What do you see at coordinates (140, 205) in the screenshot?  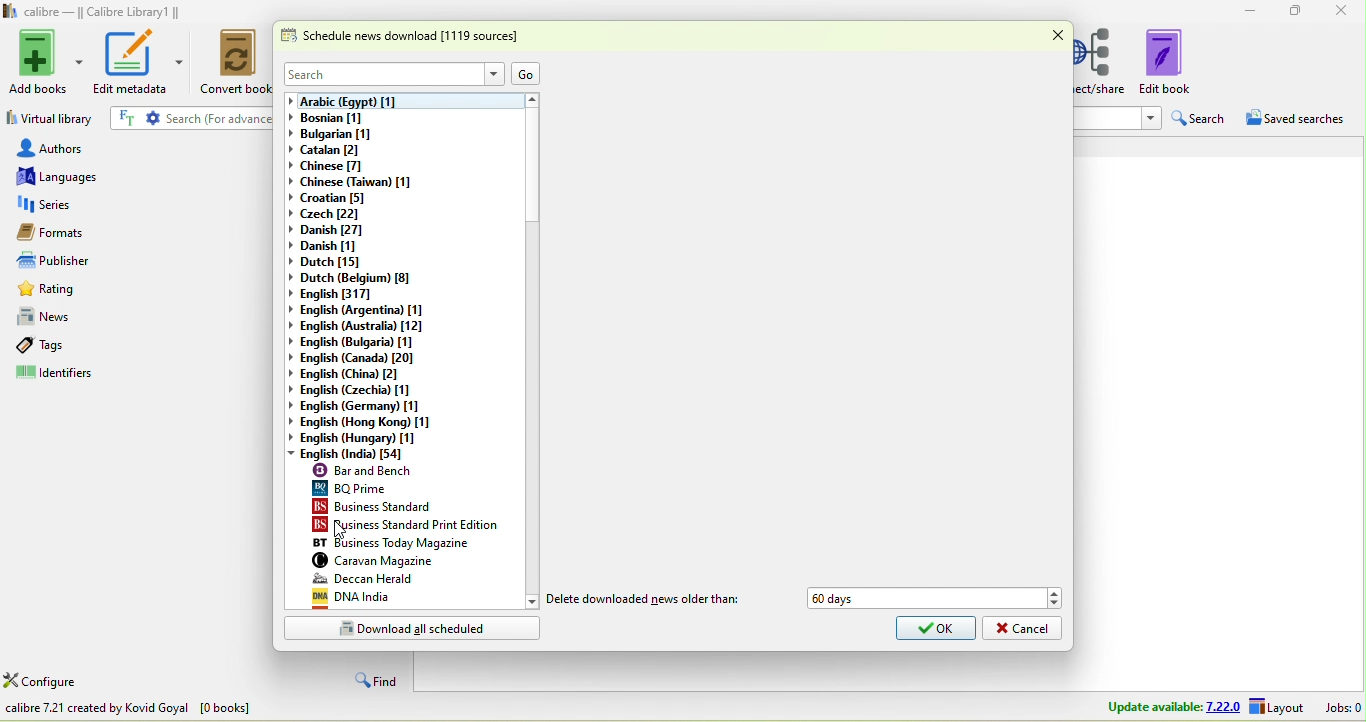 I see `series` at bounding box center [140, 205].